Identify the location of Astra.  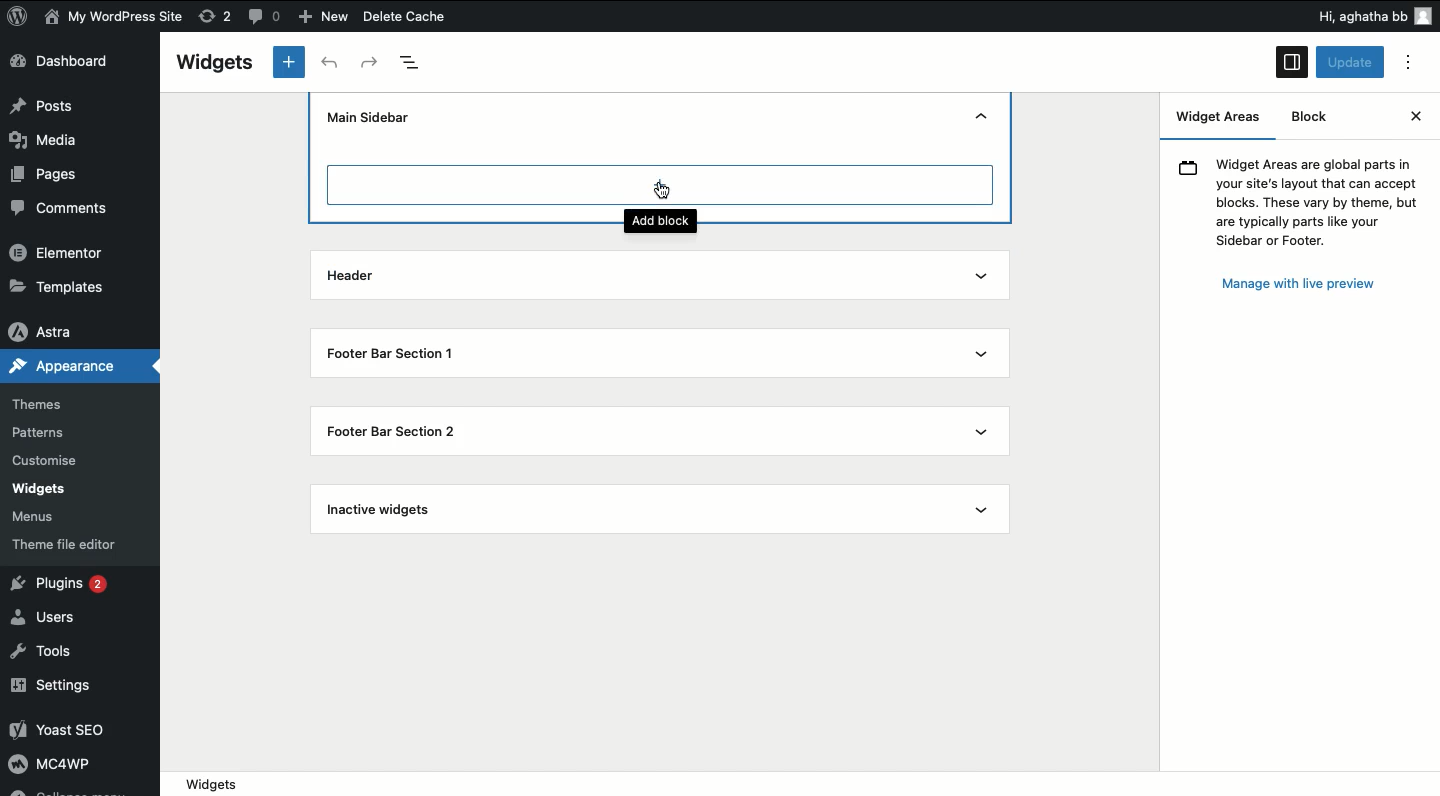
(51, 329).